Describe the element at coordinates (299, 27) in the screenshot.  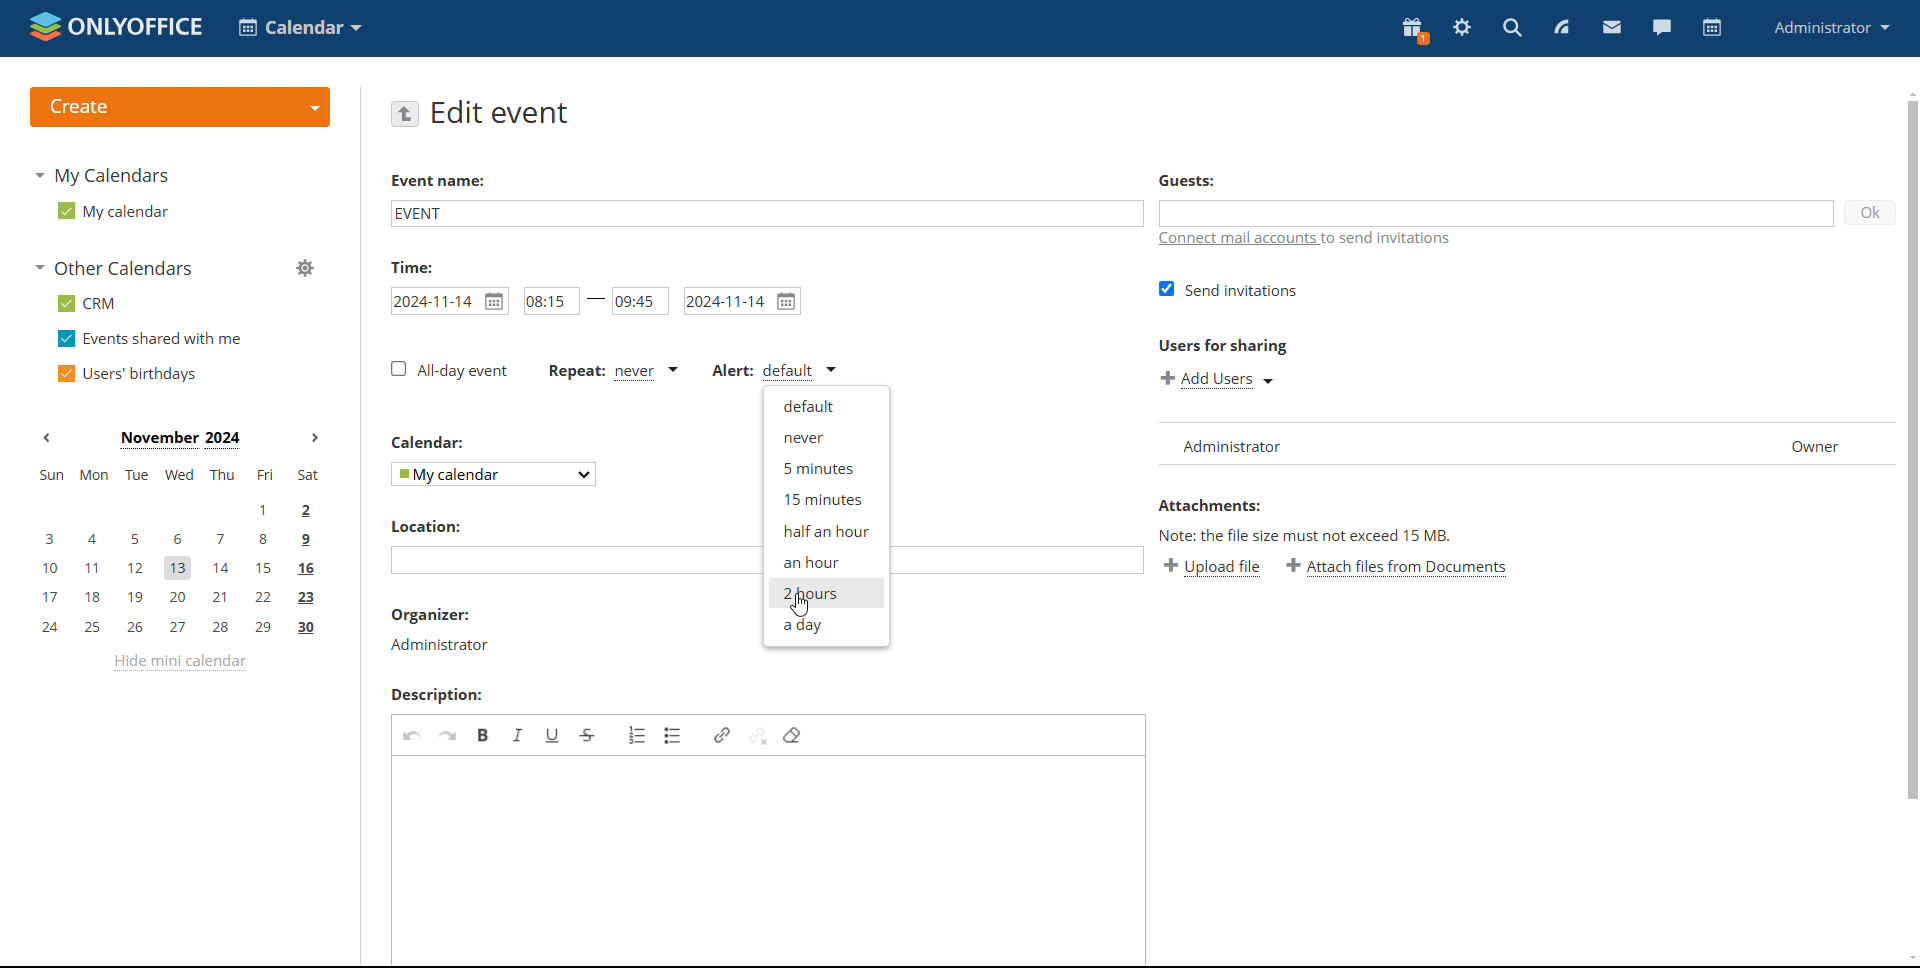
I see `select application` at that location.